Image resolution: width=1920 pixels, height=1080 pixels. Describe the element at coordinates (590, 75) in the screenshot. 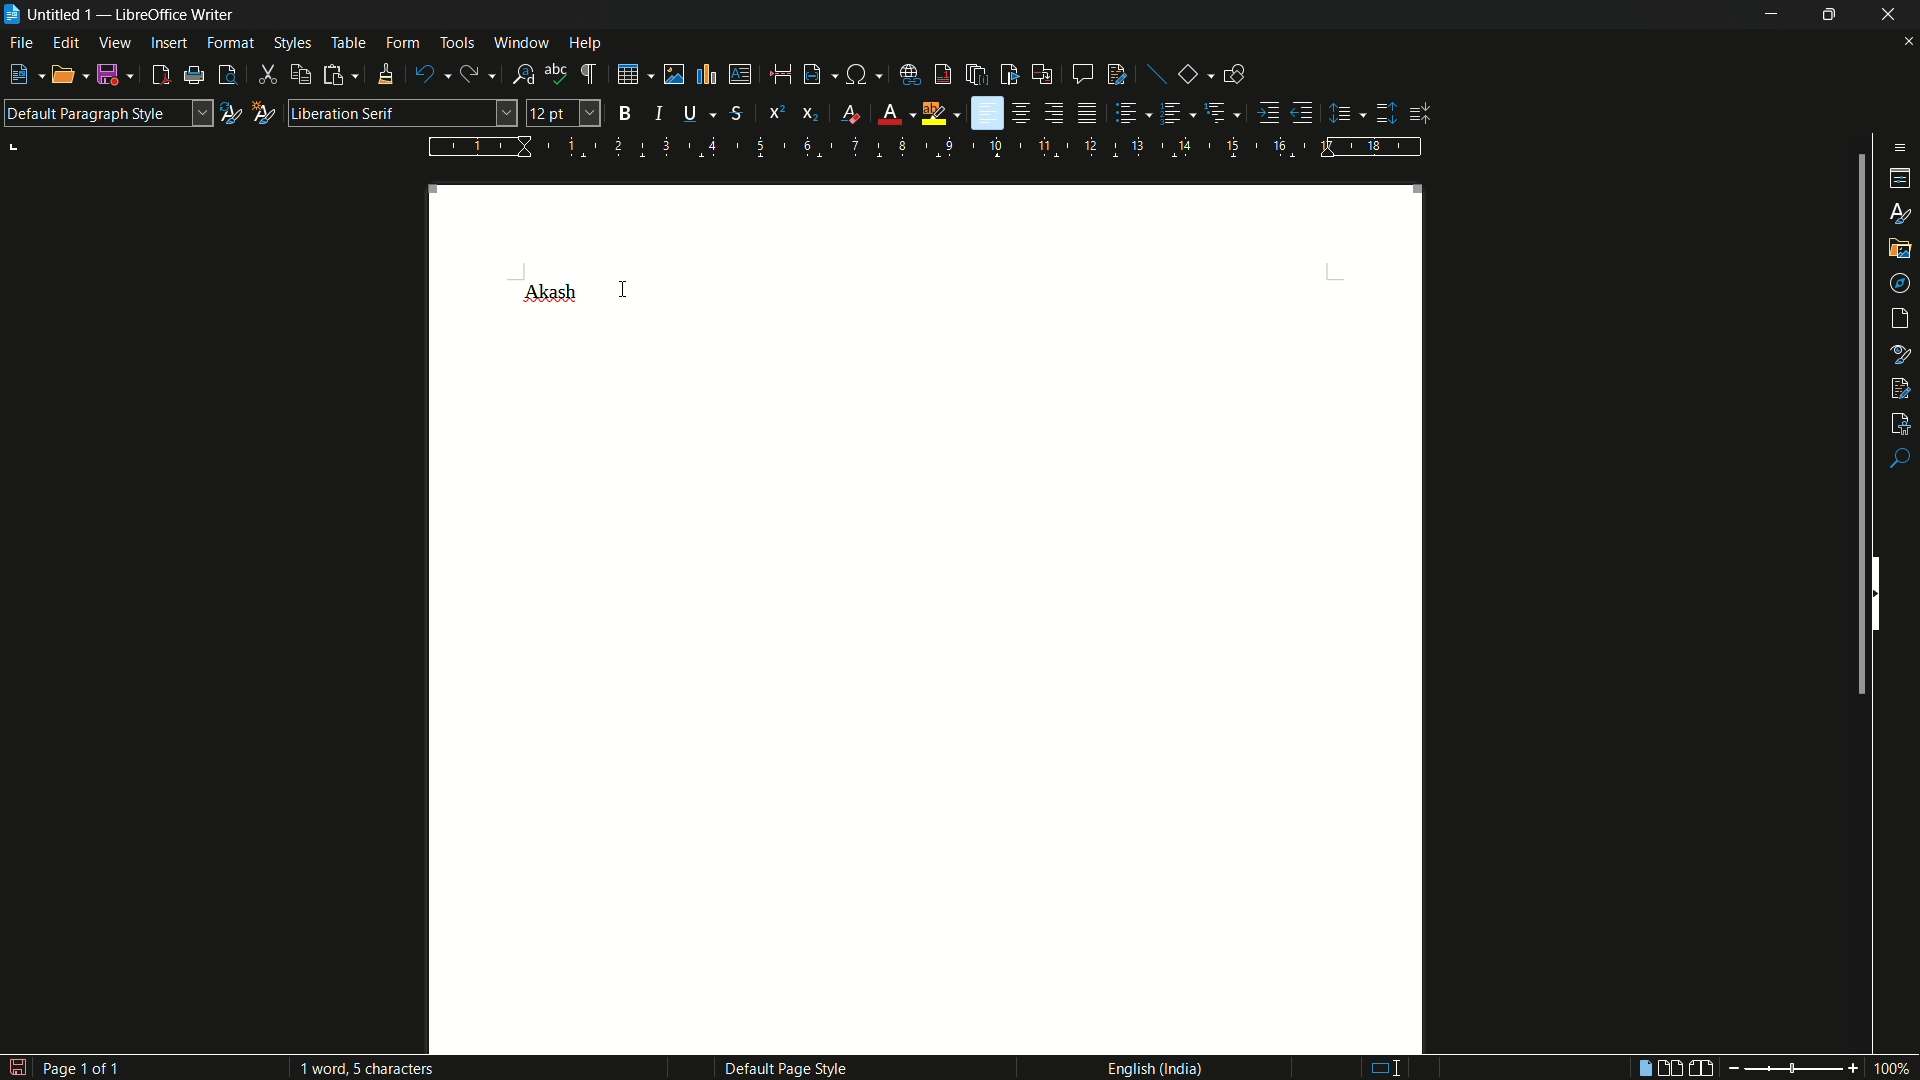

I see `toggle formatting marks` at that location.